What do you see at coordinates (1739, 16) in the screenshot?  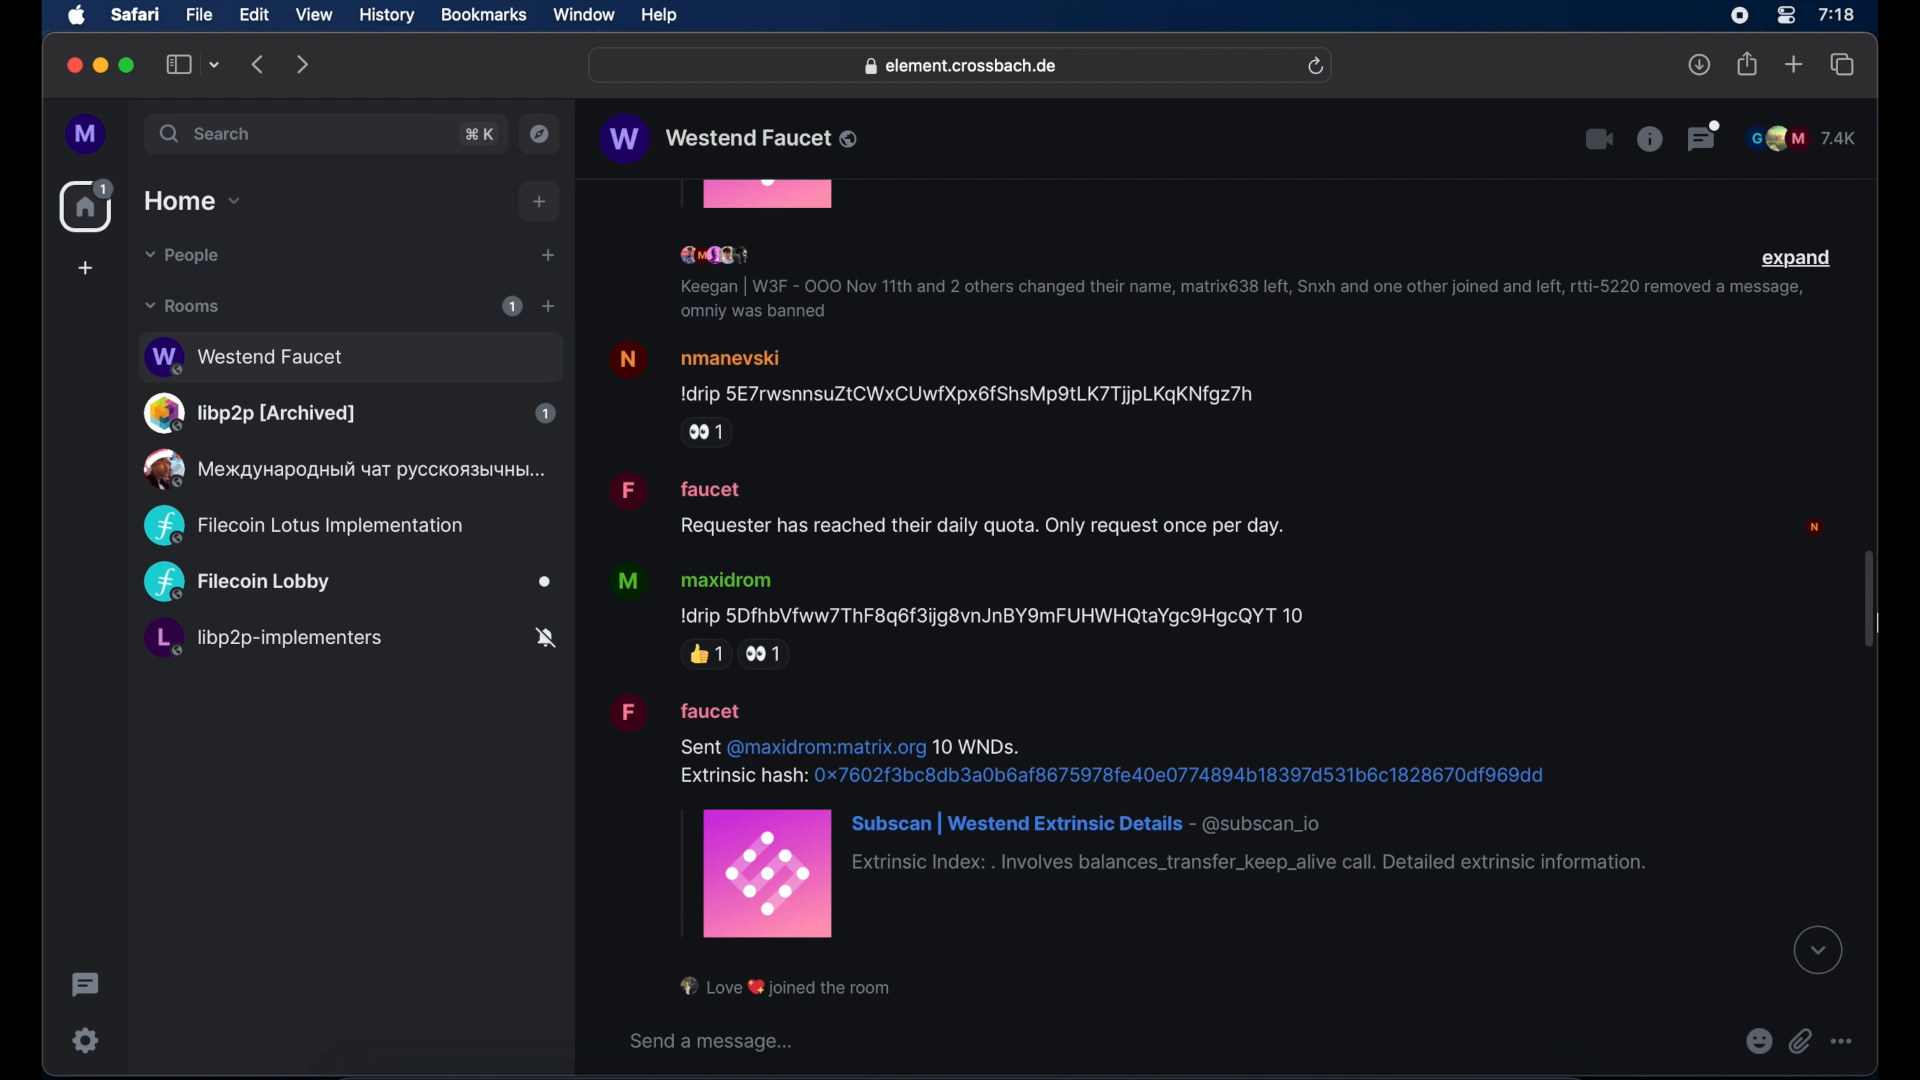 I see `screen recorder icon` at bounding box center [1739, 16].